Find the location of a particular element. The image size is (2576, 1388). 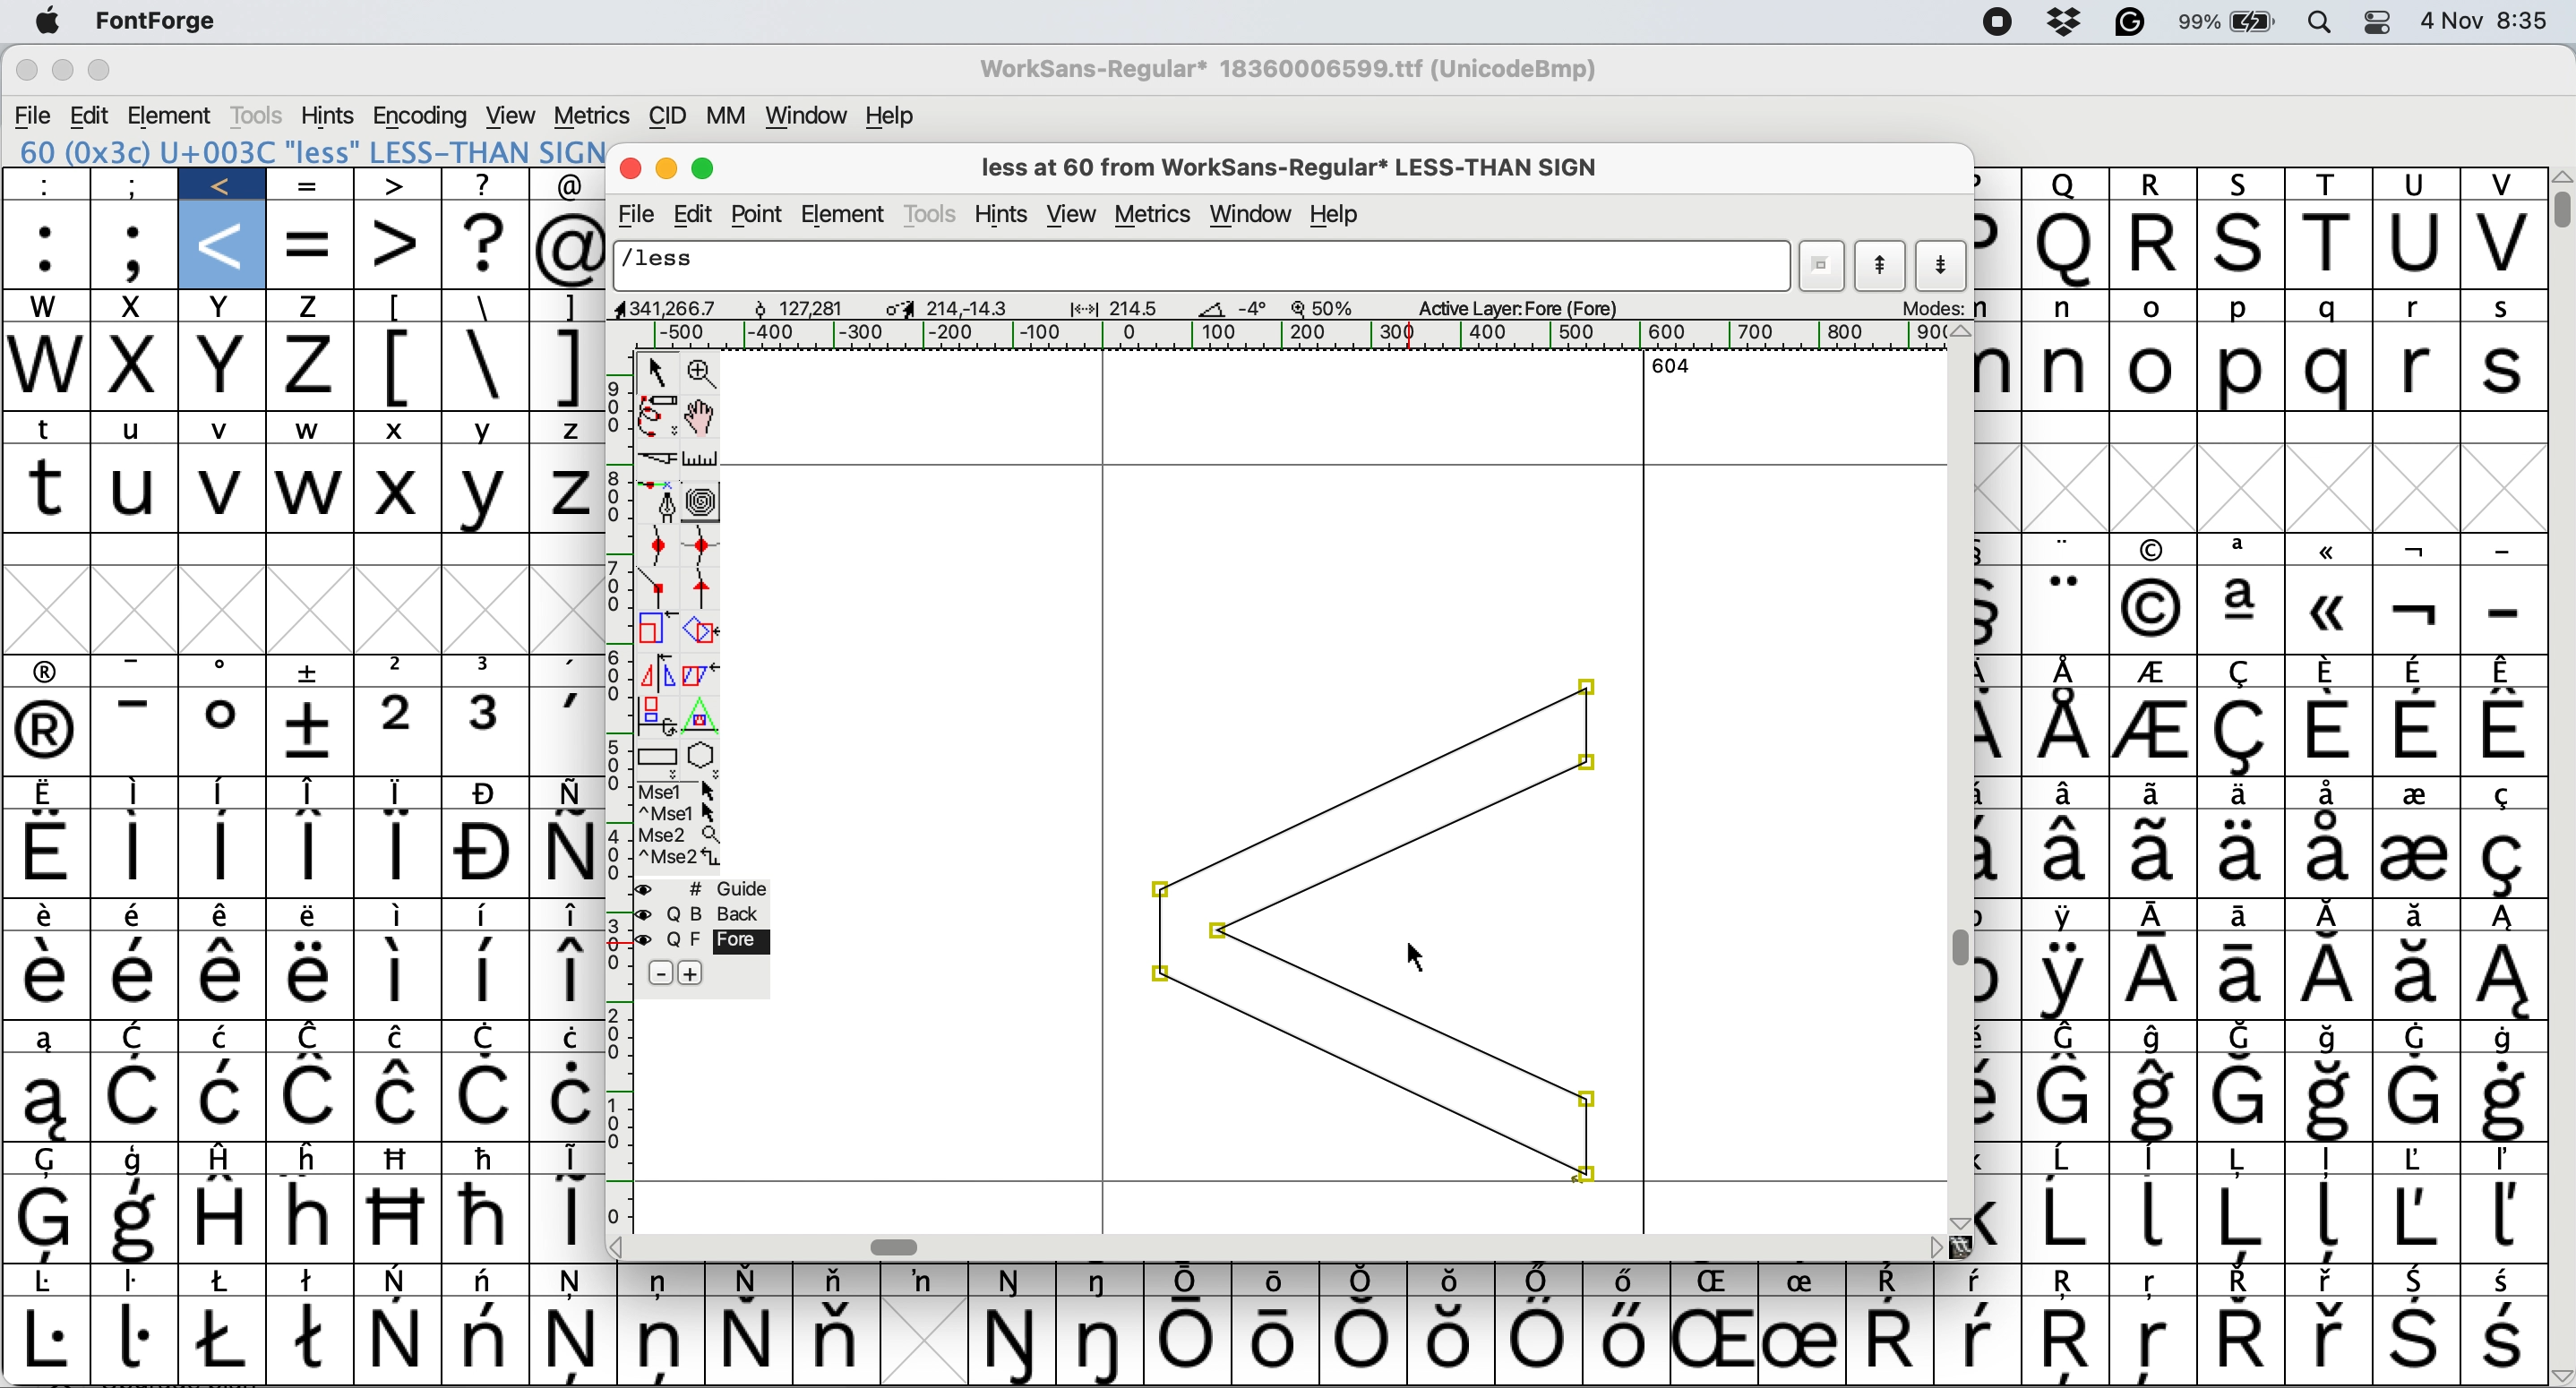

Symbol is located at coordinates (50, 674).